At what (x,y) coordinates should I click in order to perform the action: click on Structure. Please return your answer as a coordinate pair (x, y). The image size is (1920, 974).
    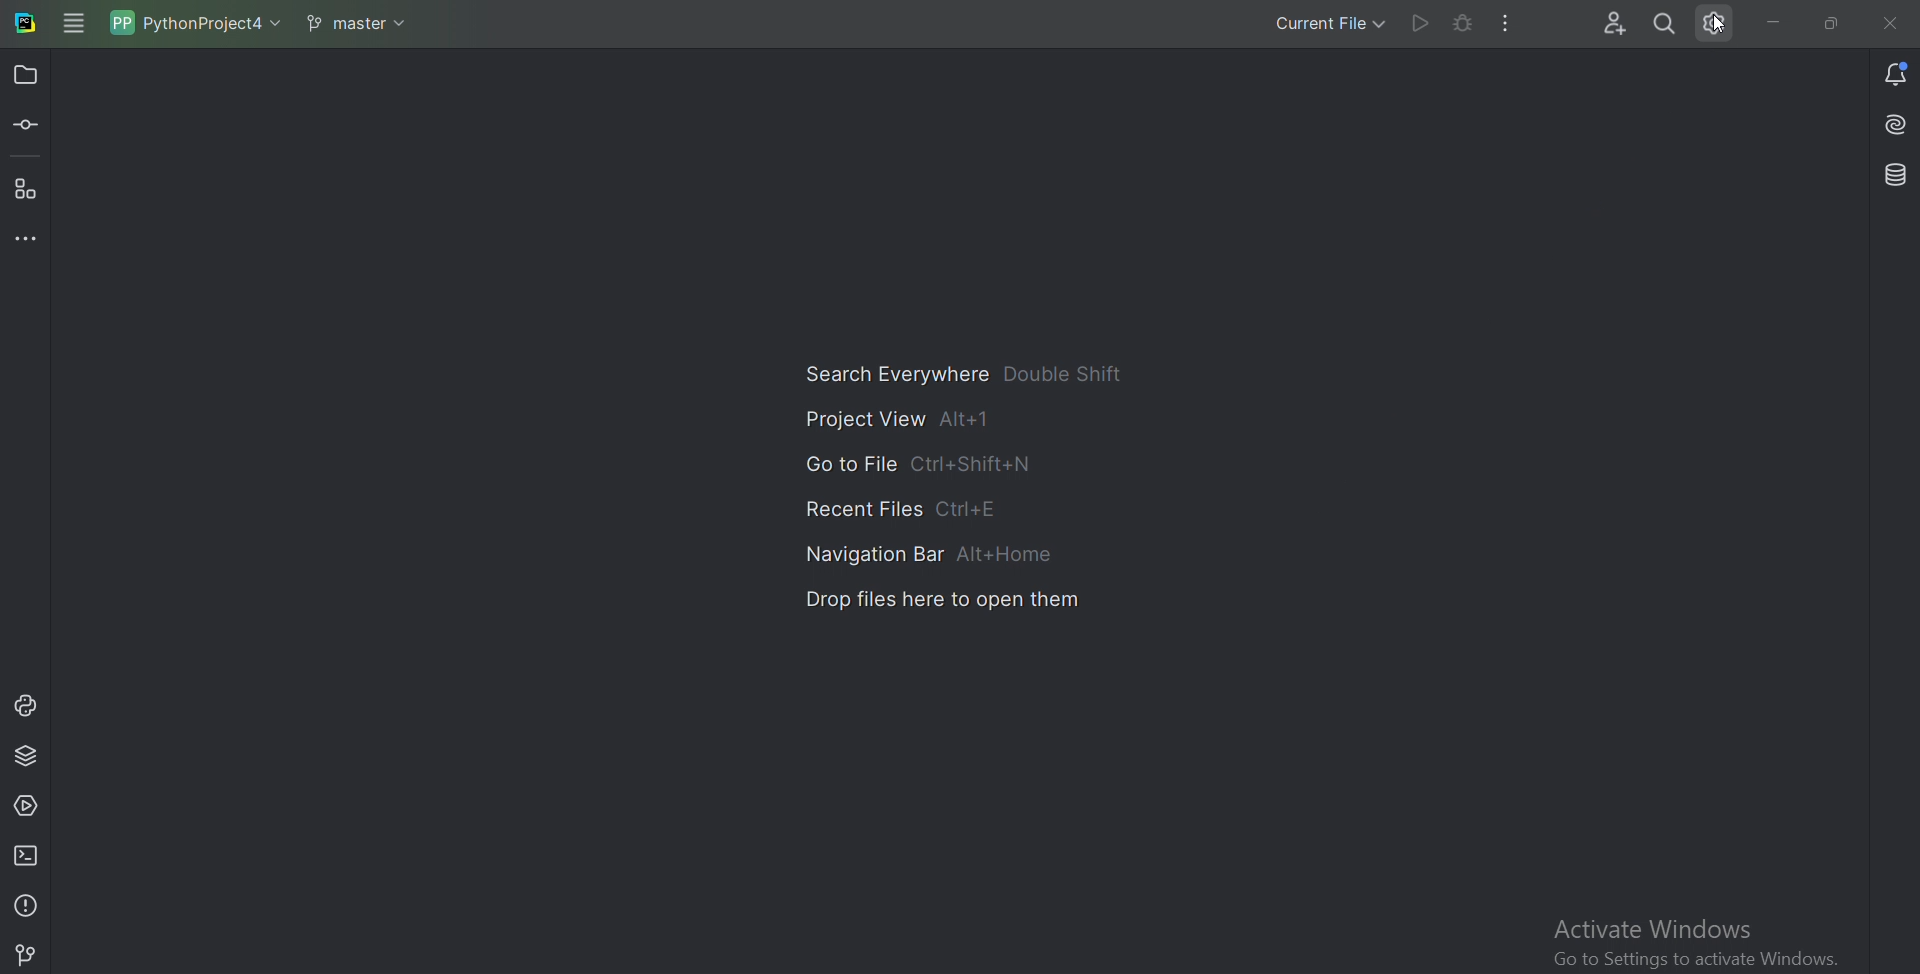
    Looking at the image, I should click on (31, 188).